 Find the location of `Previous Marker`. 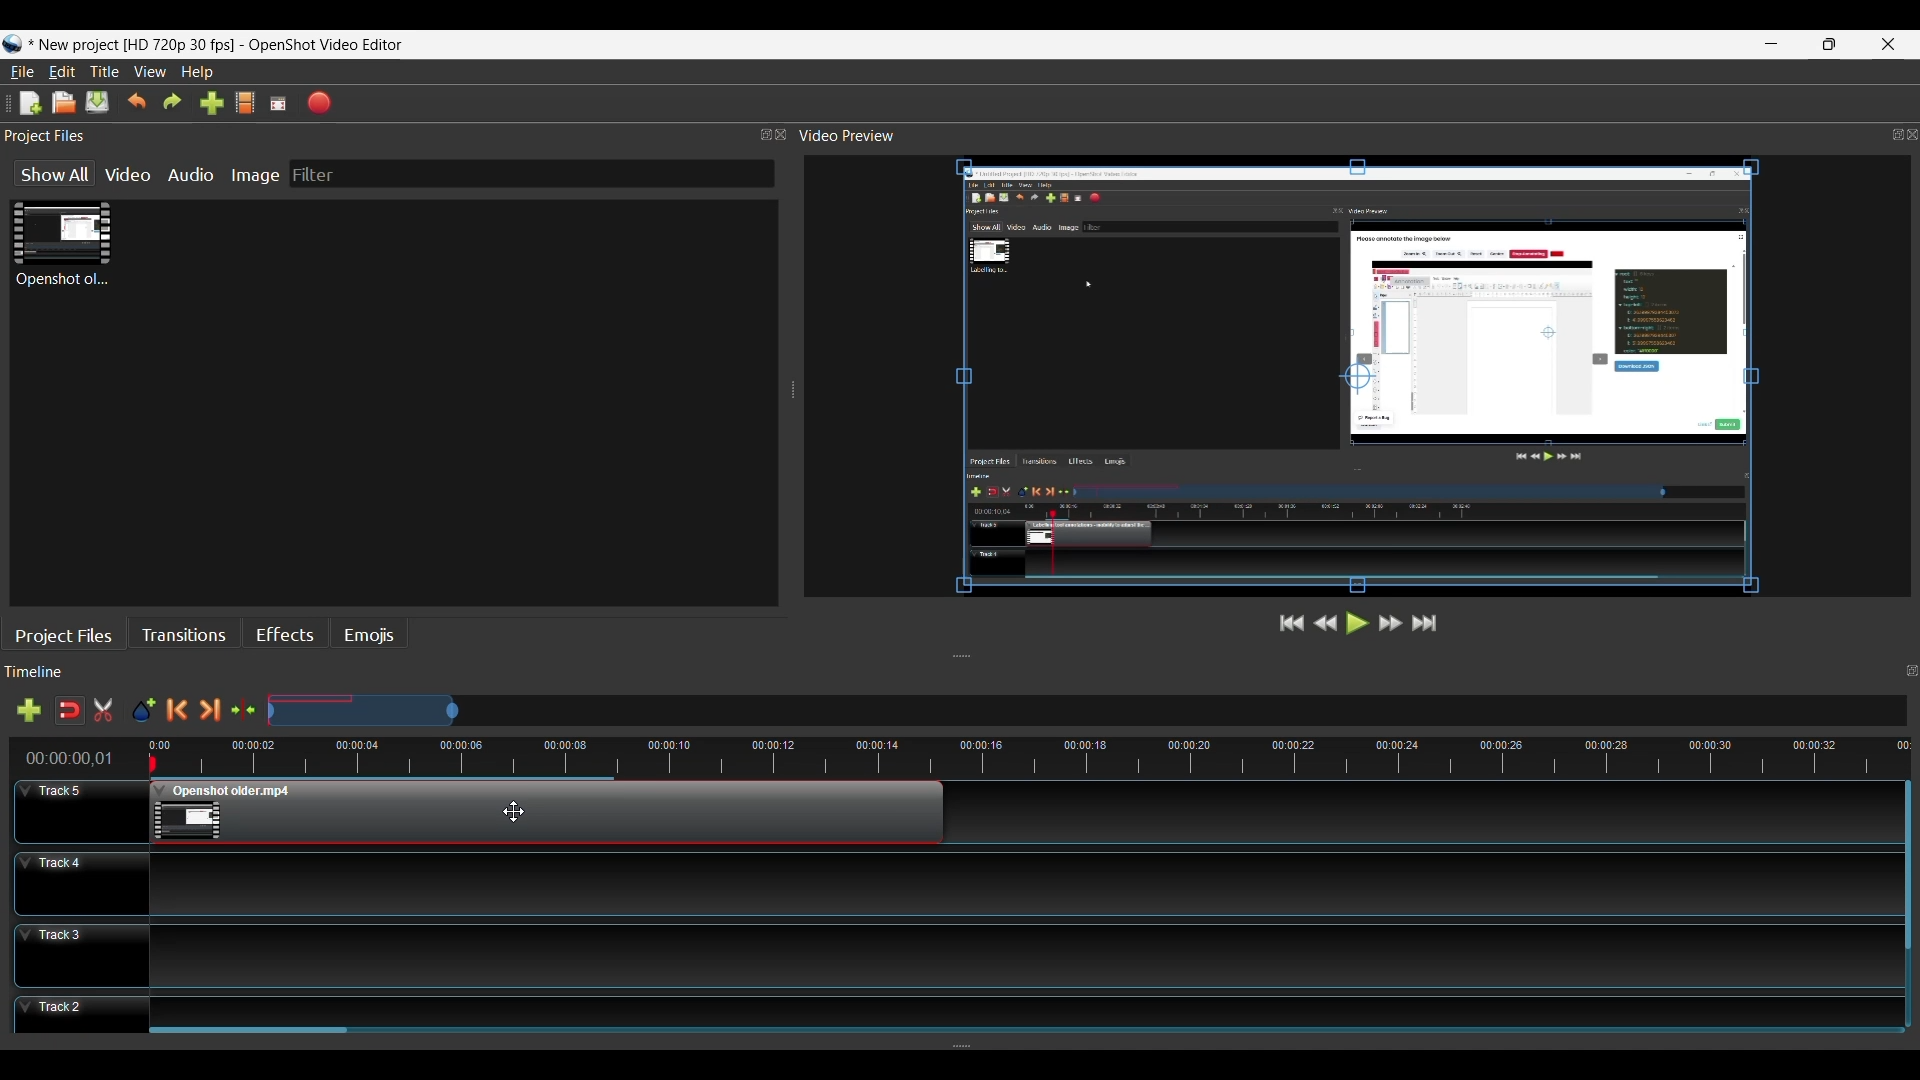

Previous Marker is located at coordinates (177, 711).